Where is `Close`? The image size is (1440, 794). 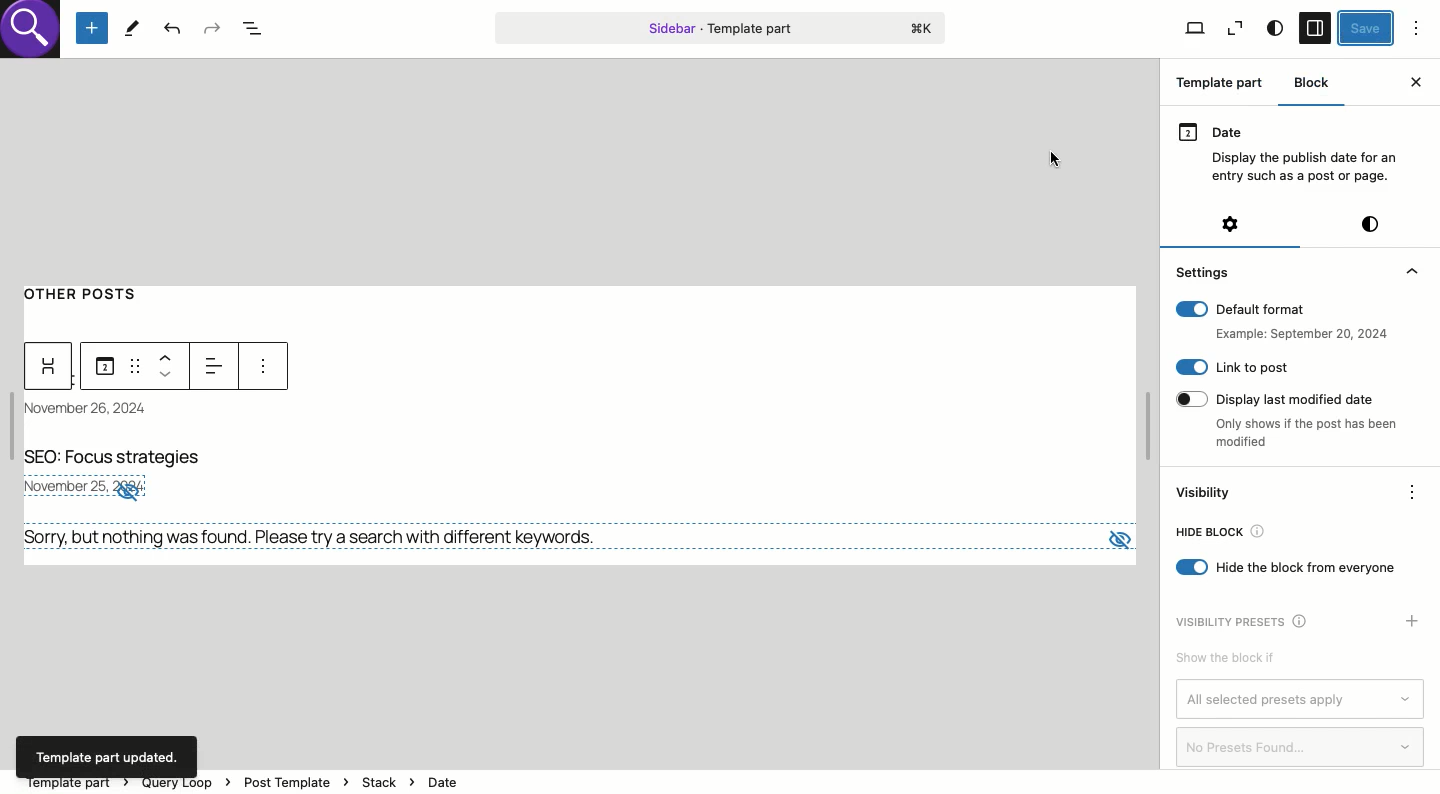 Close is located at coordinates (1415, 82).